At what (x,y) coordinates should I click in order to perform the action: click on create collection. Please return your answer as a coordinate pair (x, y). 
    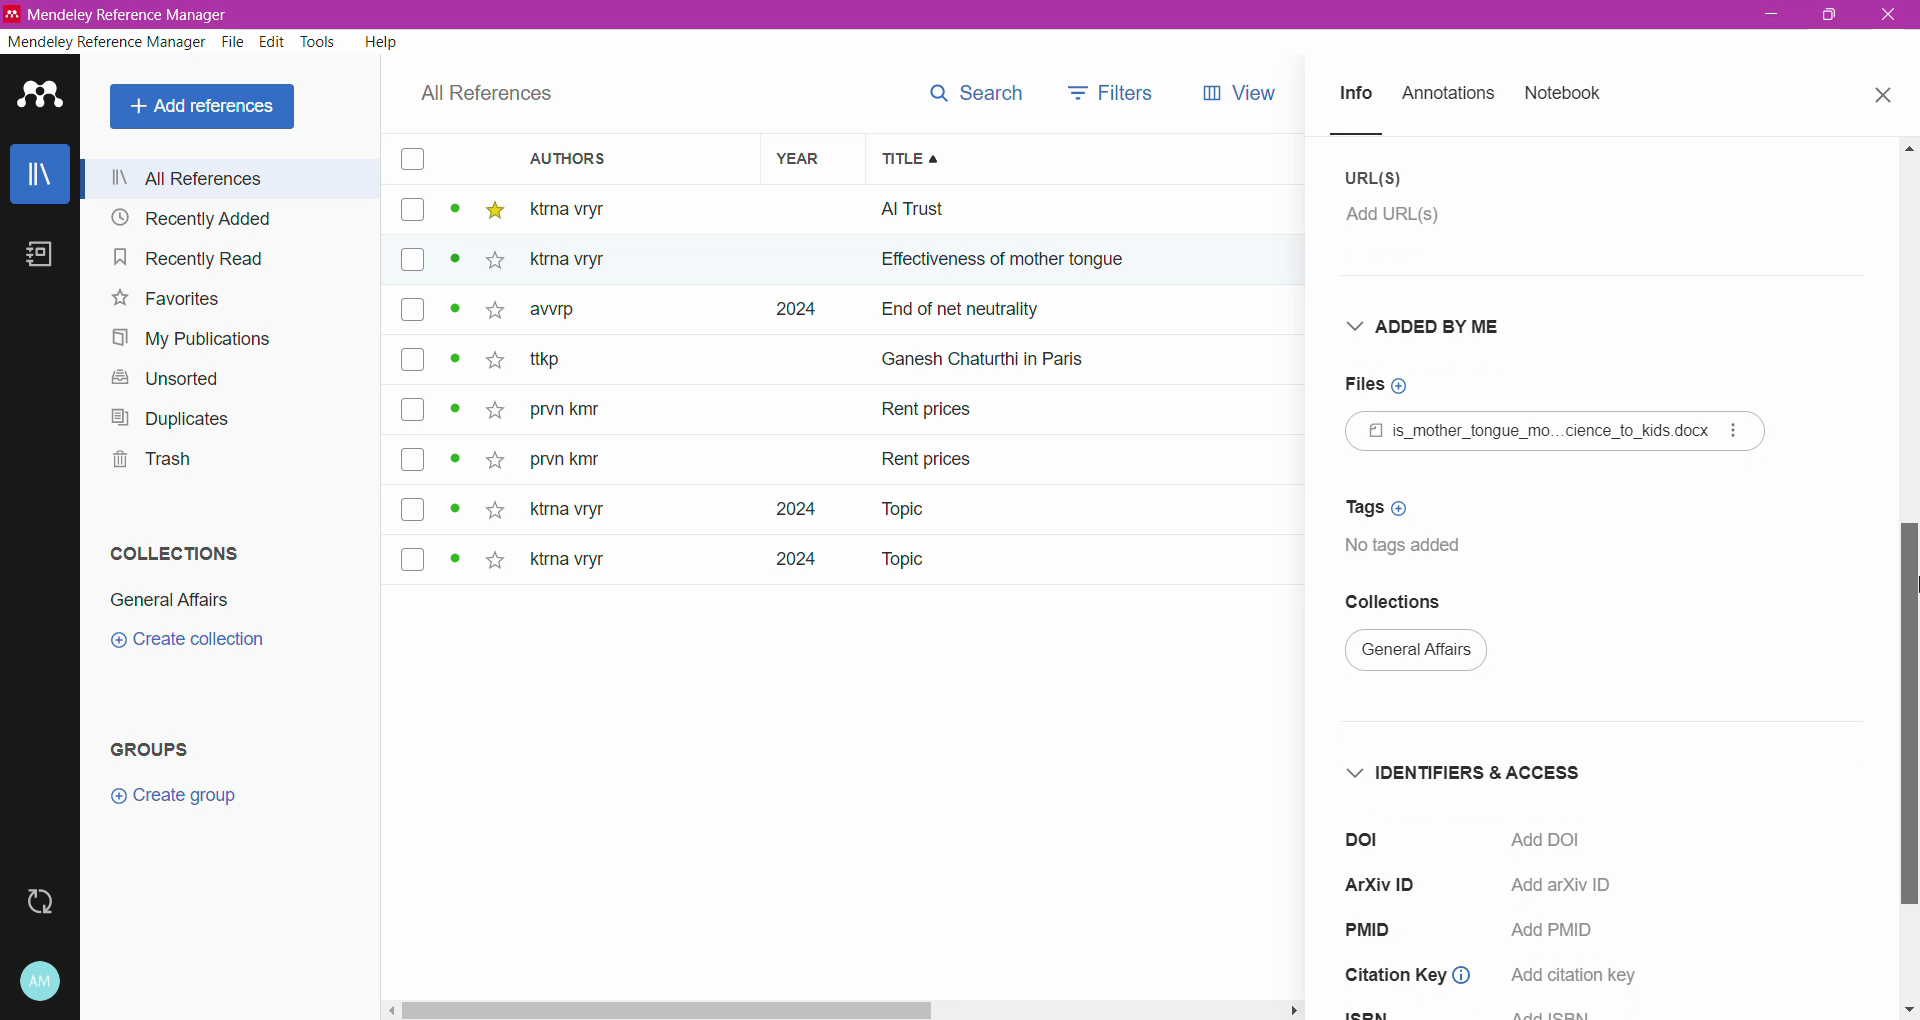
    Looking at the image, I should click on (202, 646).